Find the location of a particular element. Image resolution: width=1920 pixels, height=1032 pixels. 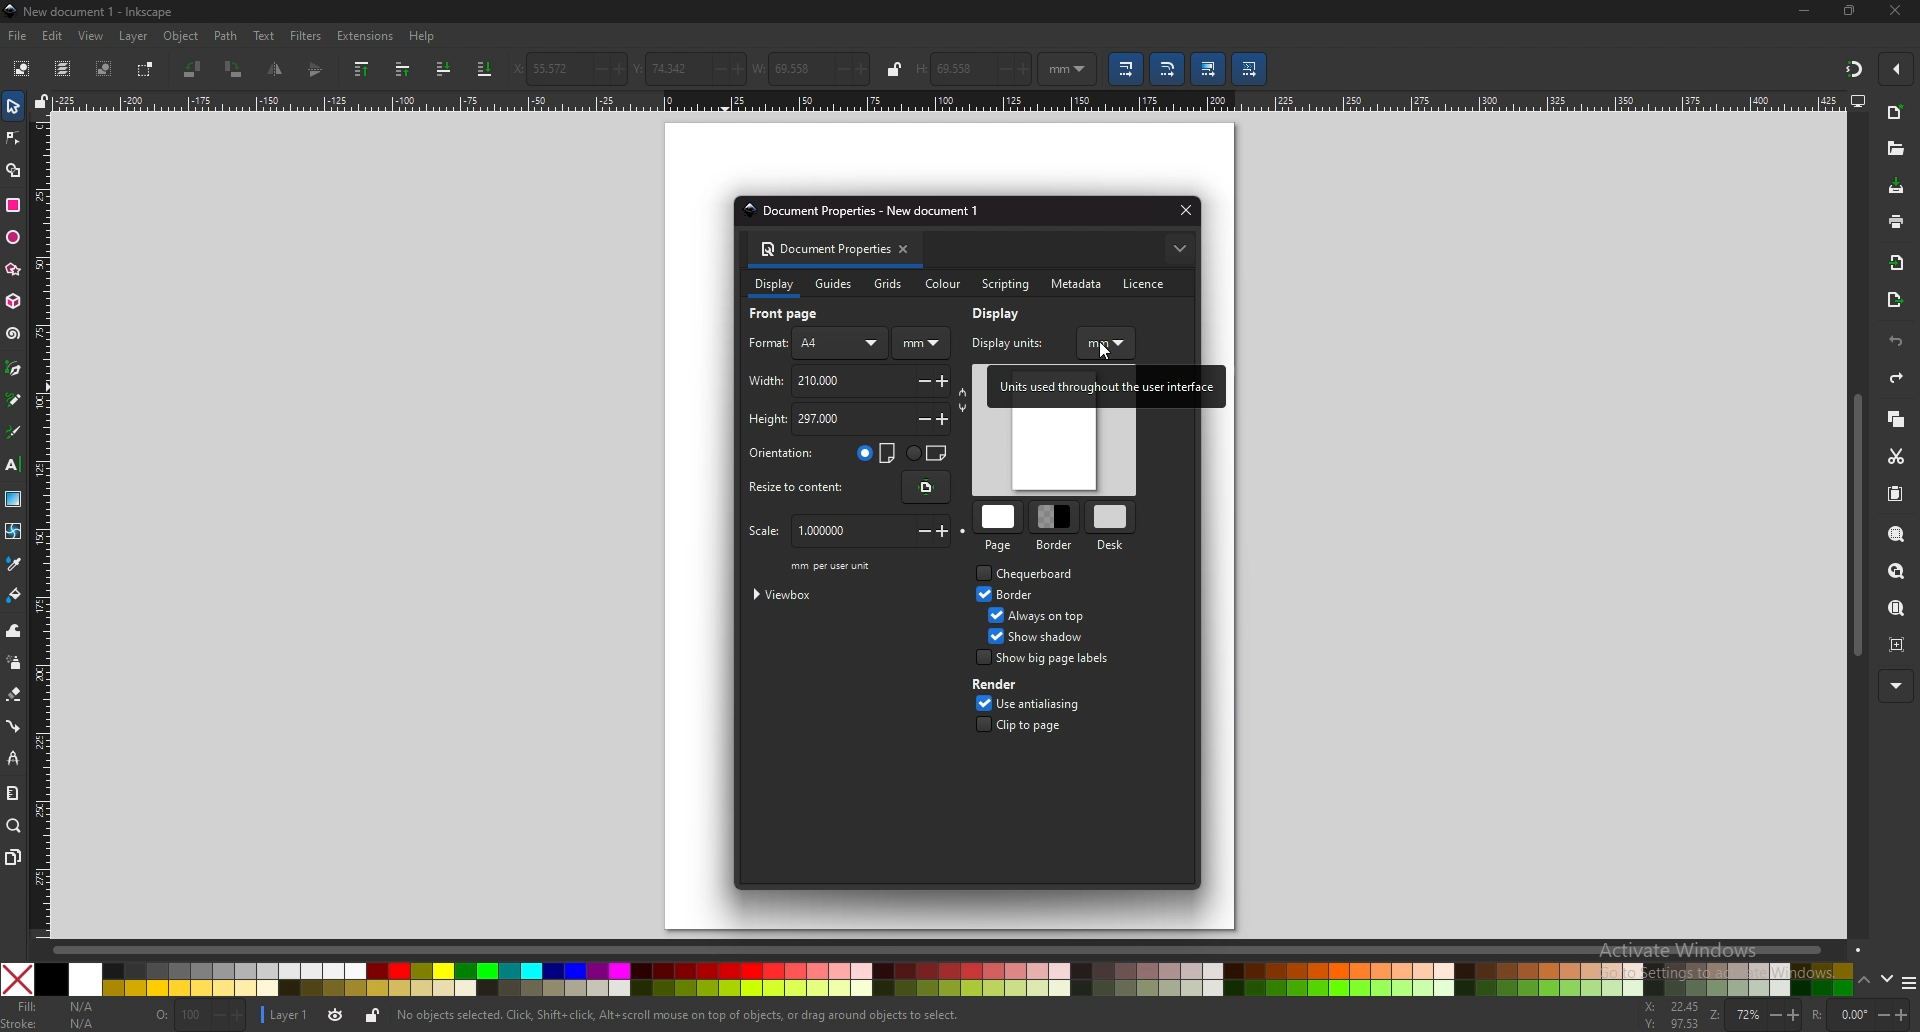

import is located at coordinates (1899, 265).